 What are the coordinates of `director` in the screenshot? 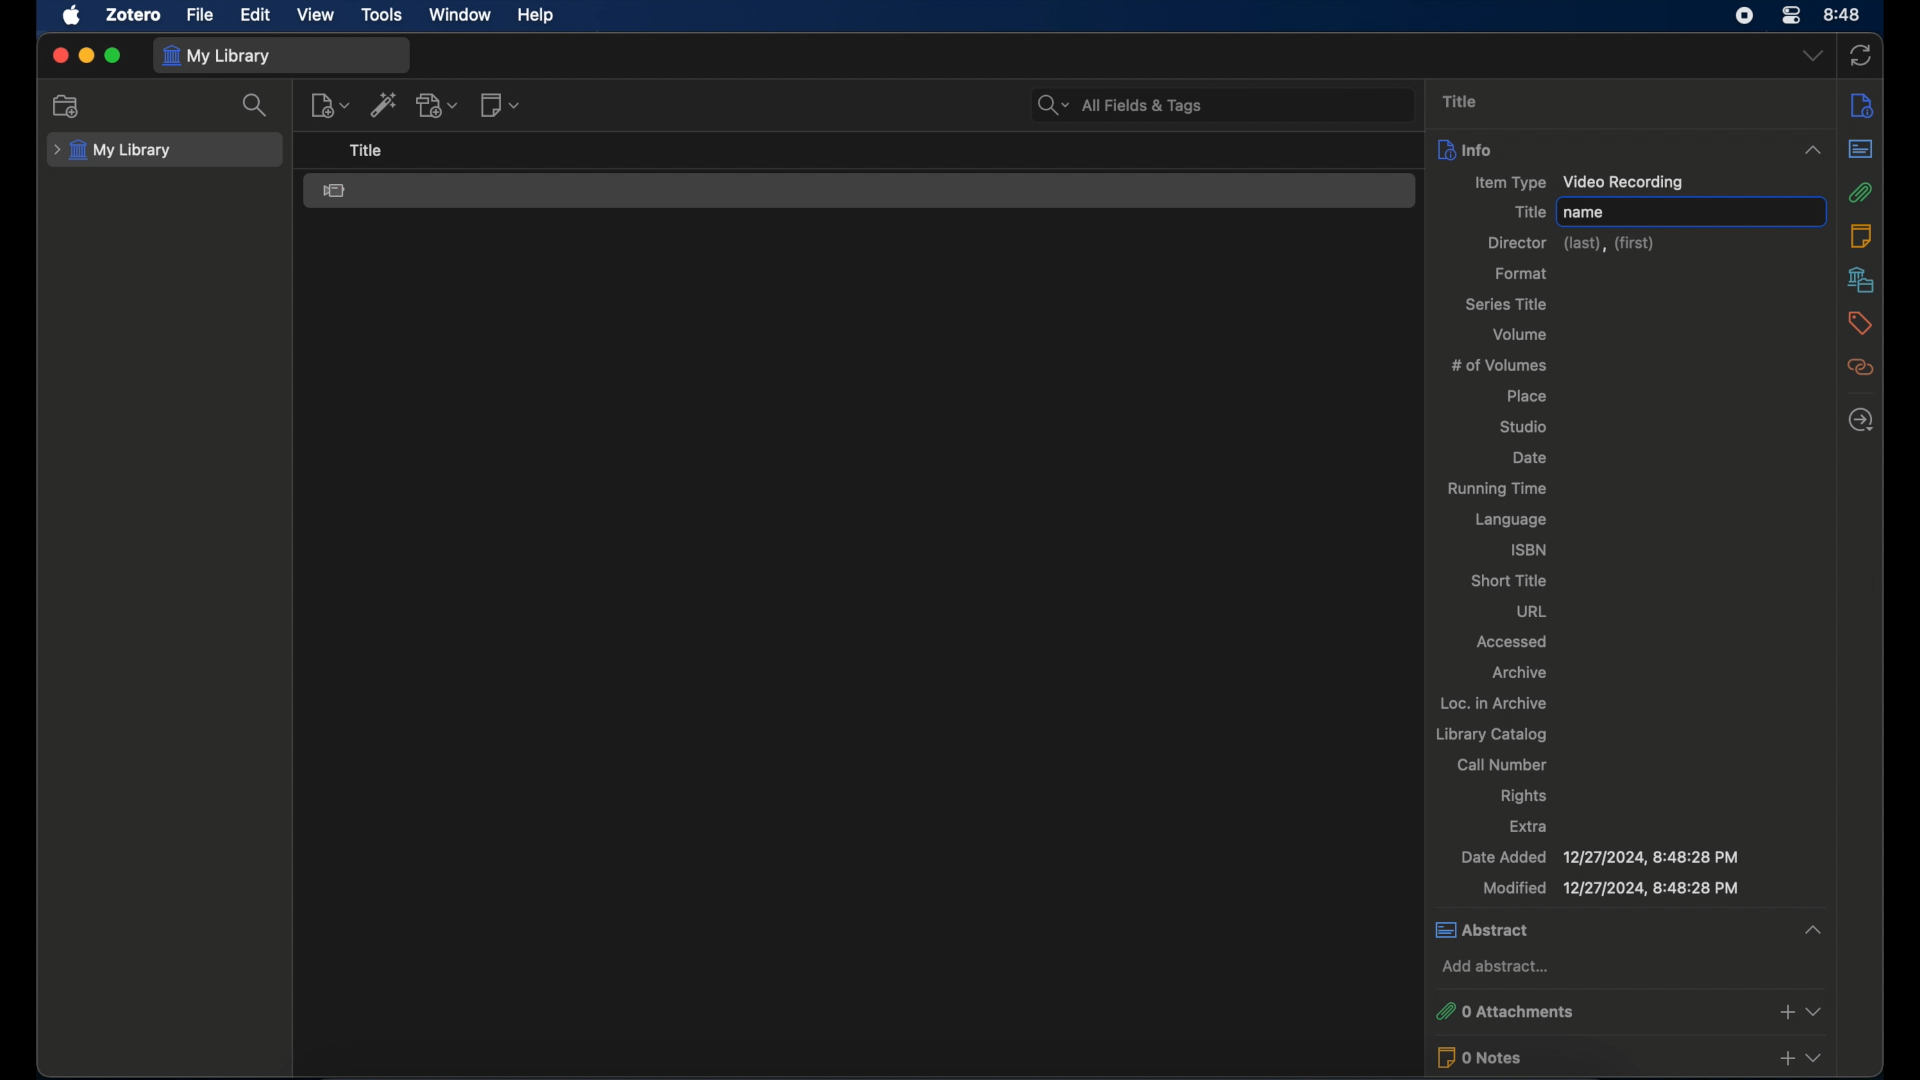 It's located at (1570, 244).